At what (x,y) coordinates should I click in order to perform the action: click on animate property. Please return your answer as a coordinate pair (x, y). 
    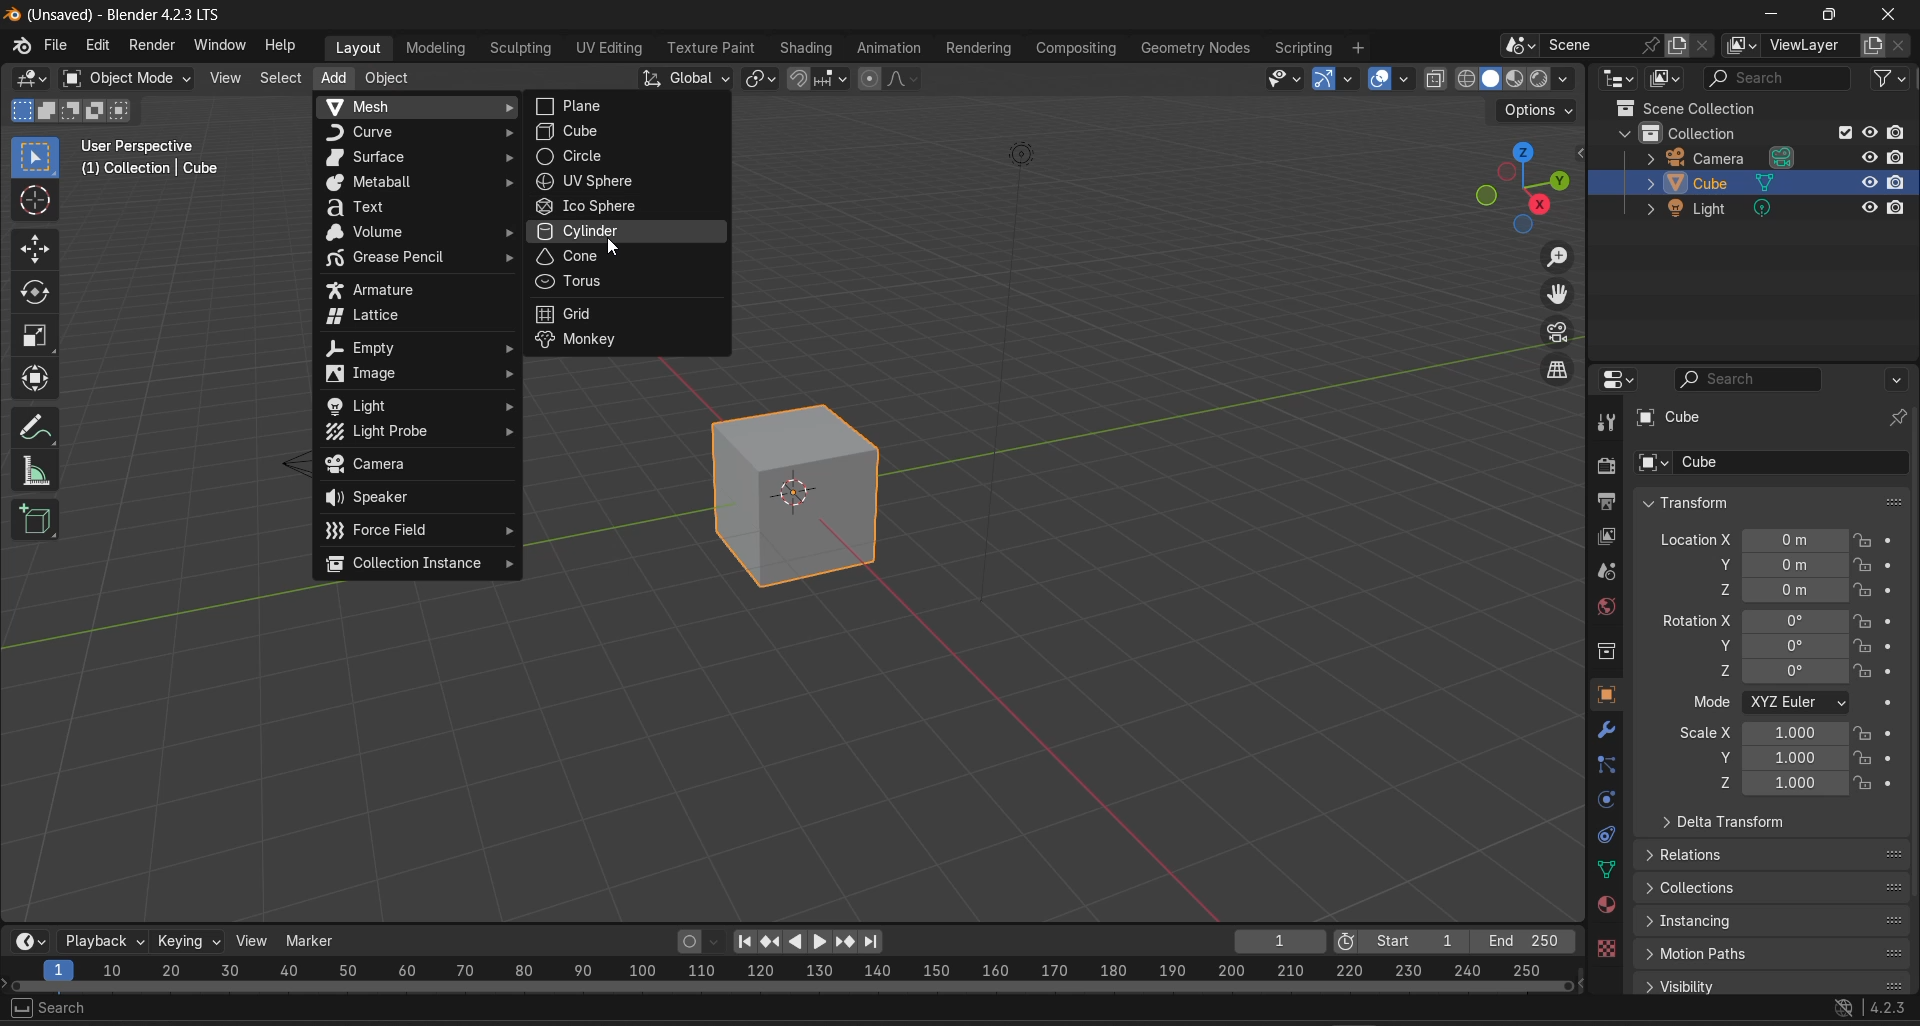
    Looking at the image, I should click on (1891, 589).